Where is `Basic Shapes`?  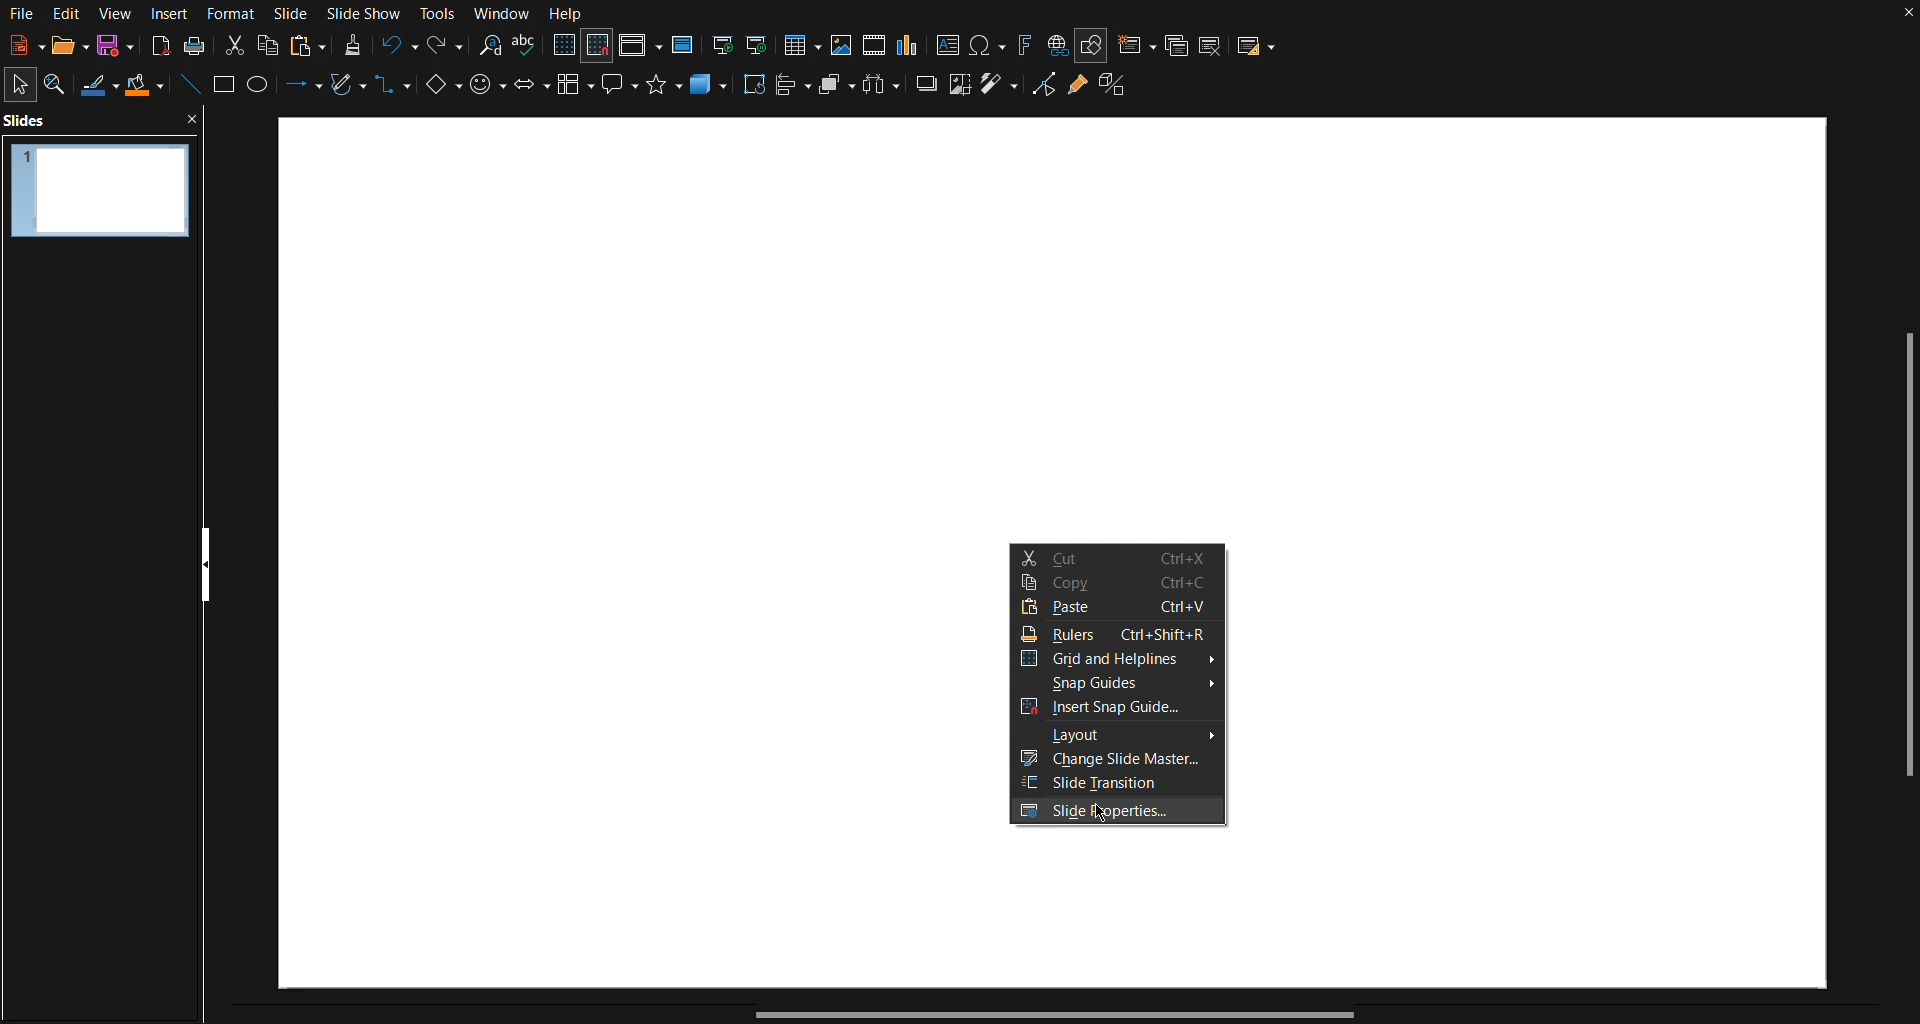
Basic Shapes is located at coordinates (440, 91).